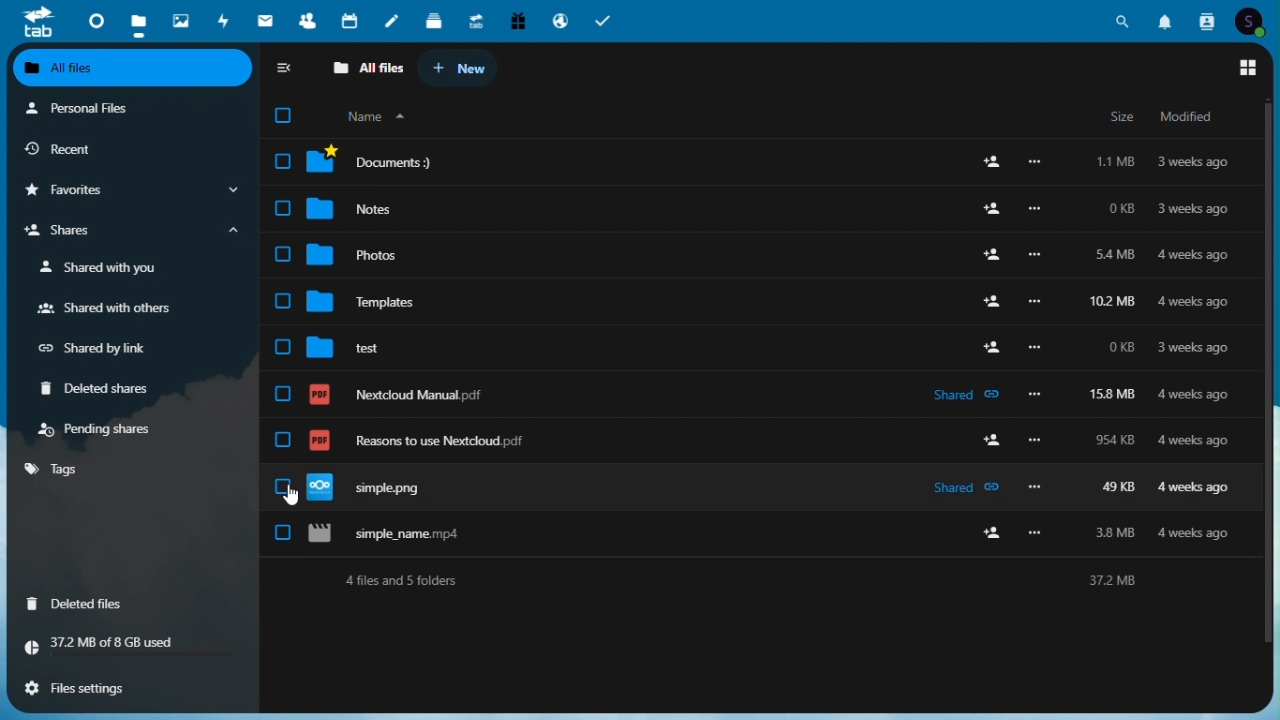 The height and width of the screenshot is (720, 1280). I want to click on free trial, so click(515, 19).